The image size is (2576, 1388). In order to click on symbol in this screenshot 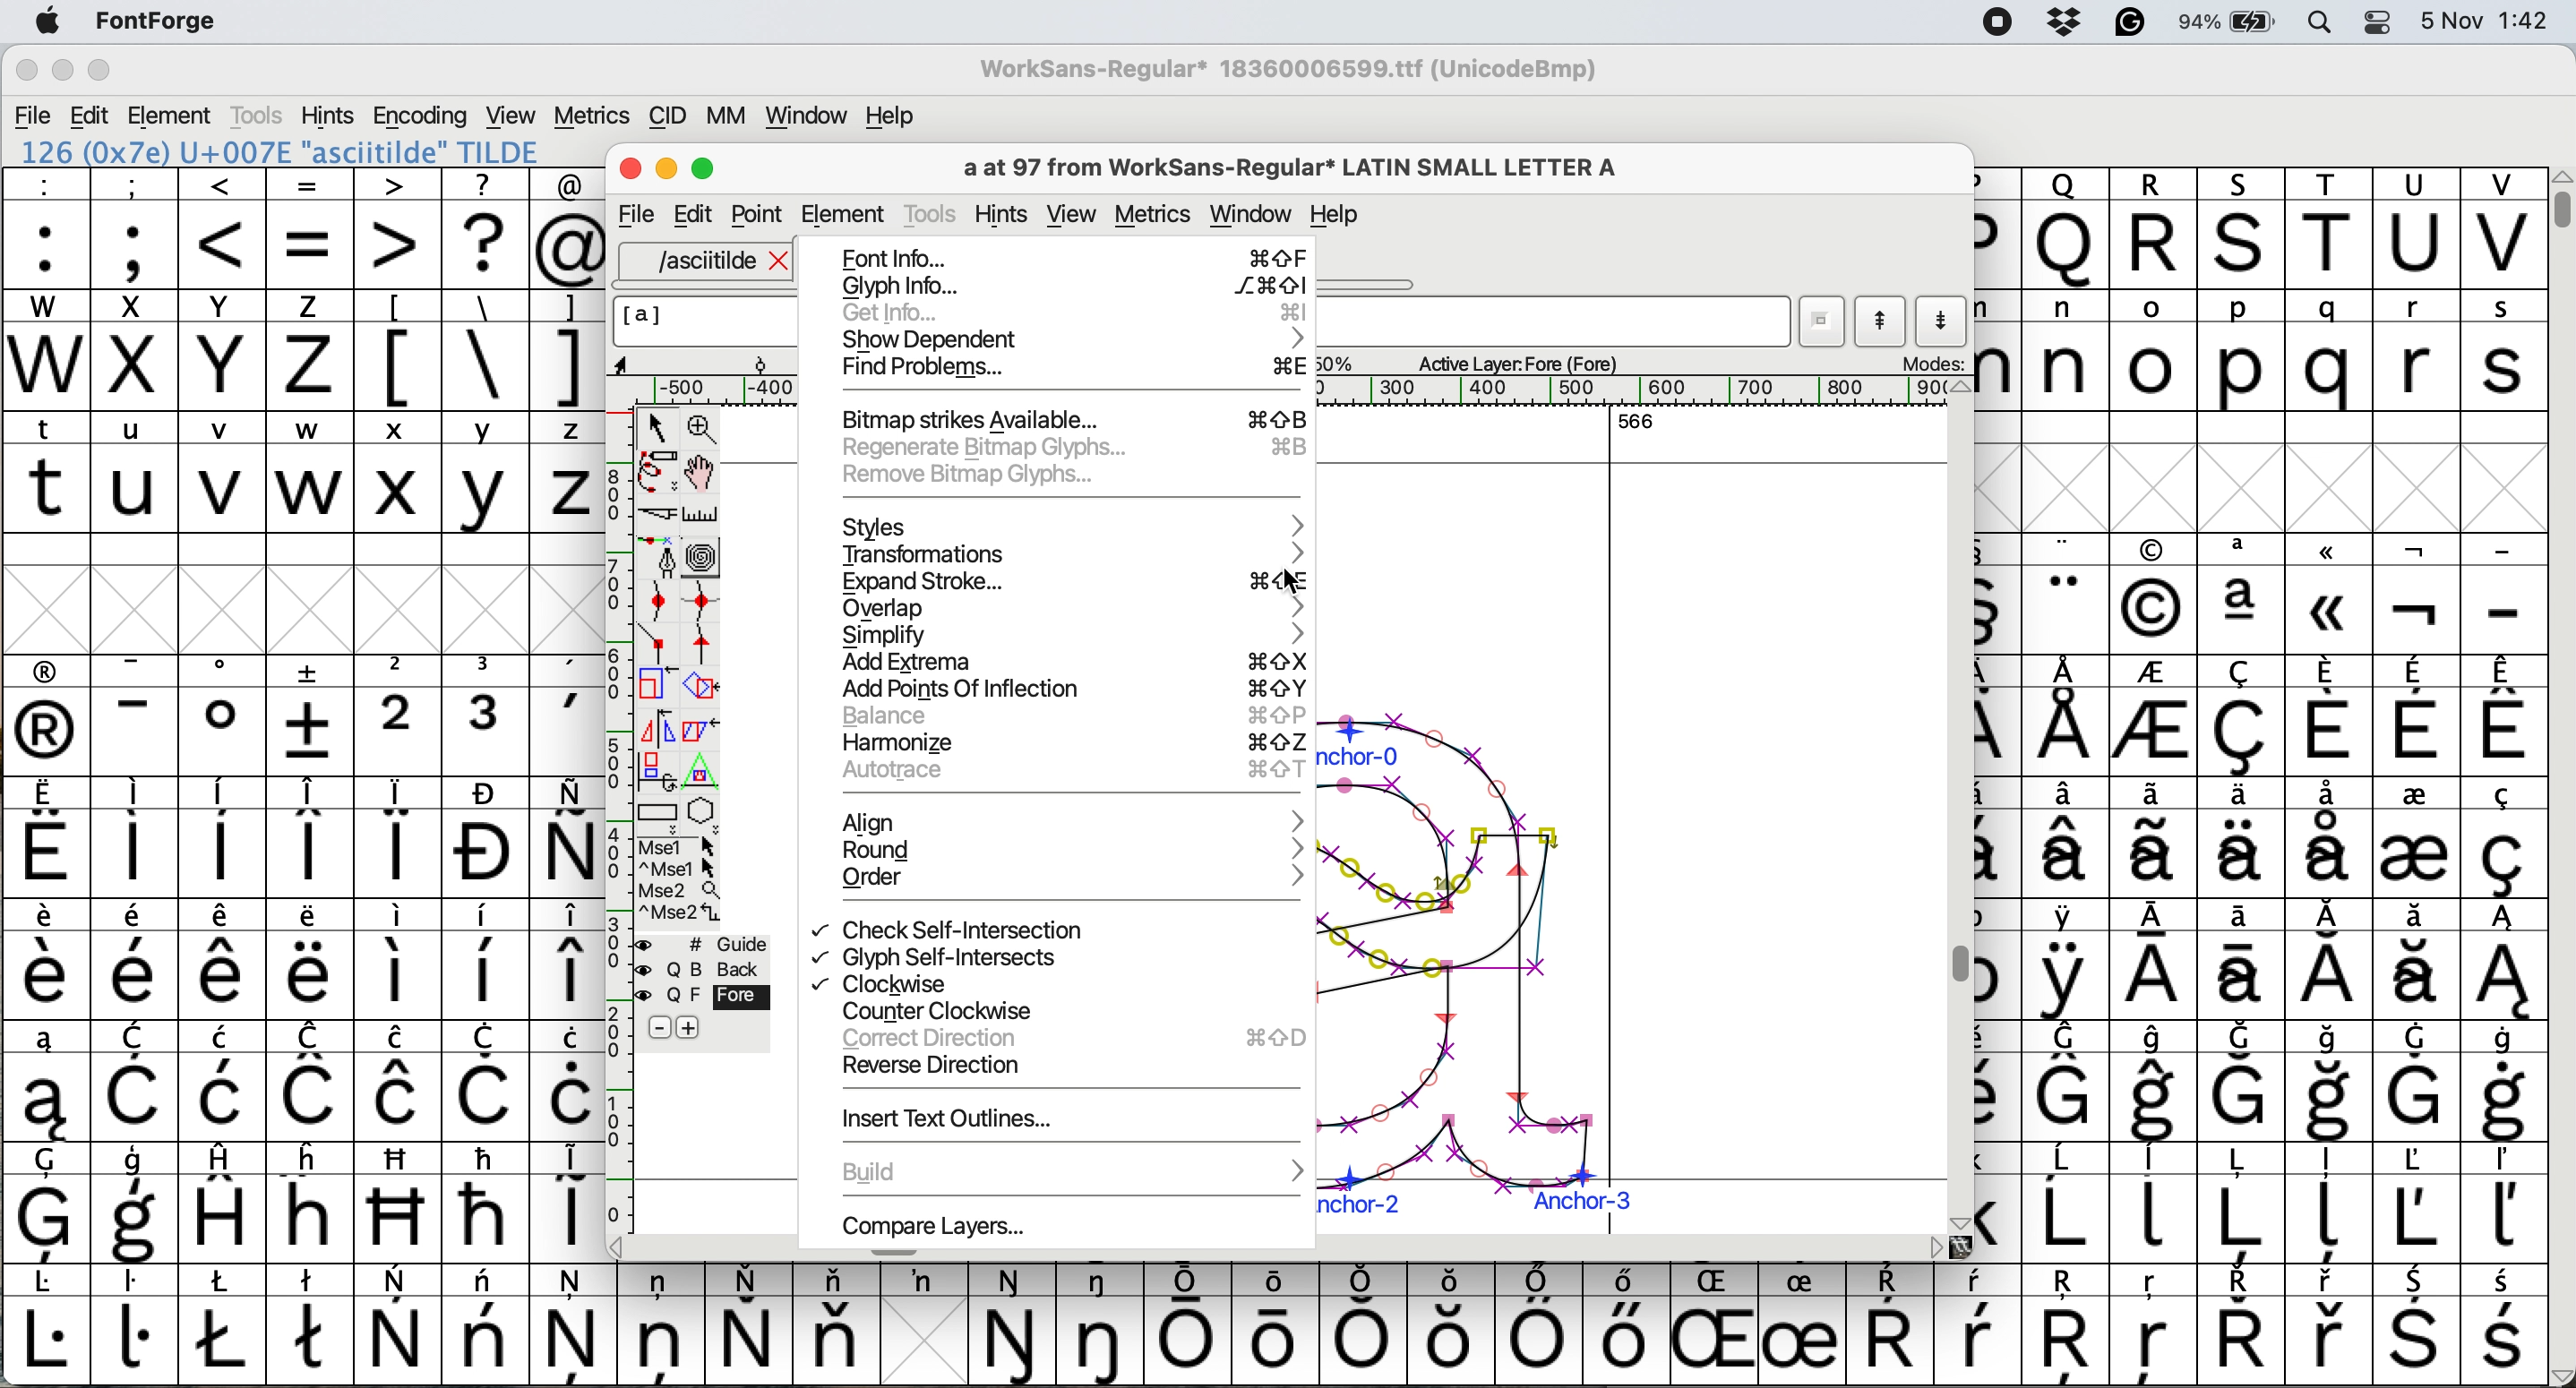, I will do `click(487, 1324)`.